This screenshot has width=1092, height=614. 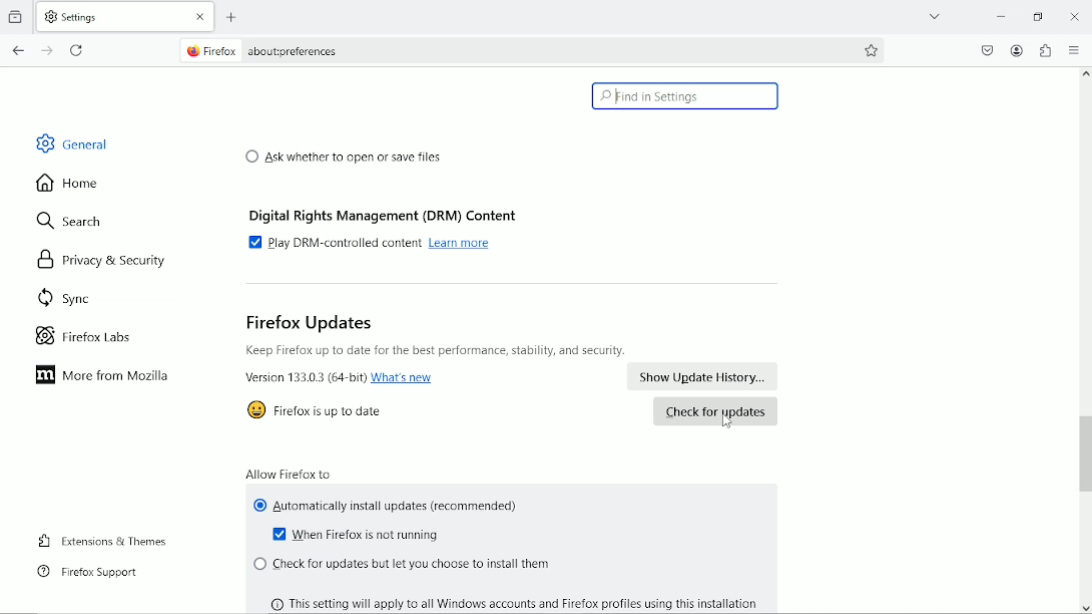 I want to click on Firefox is up to date, so click(x=332, y=412).